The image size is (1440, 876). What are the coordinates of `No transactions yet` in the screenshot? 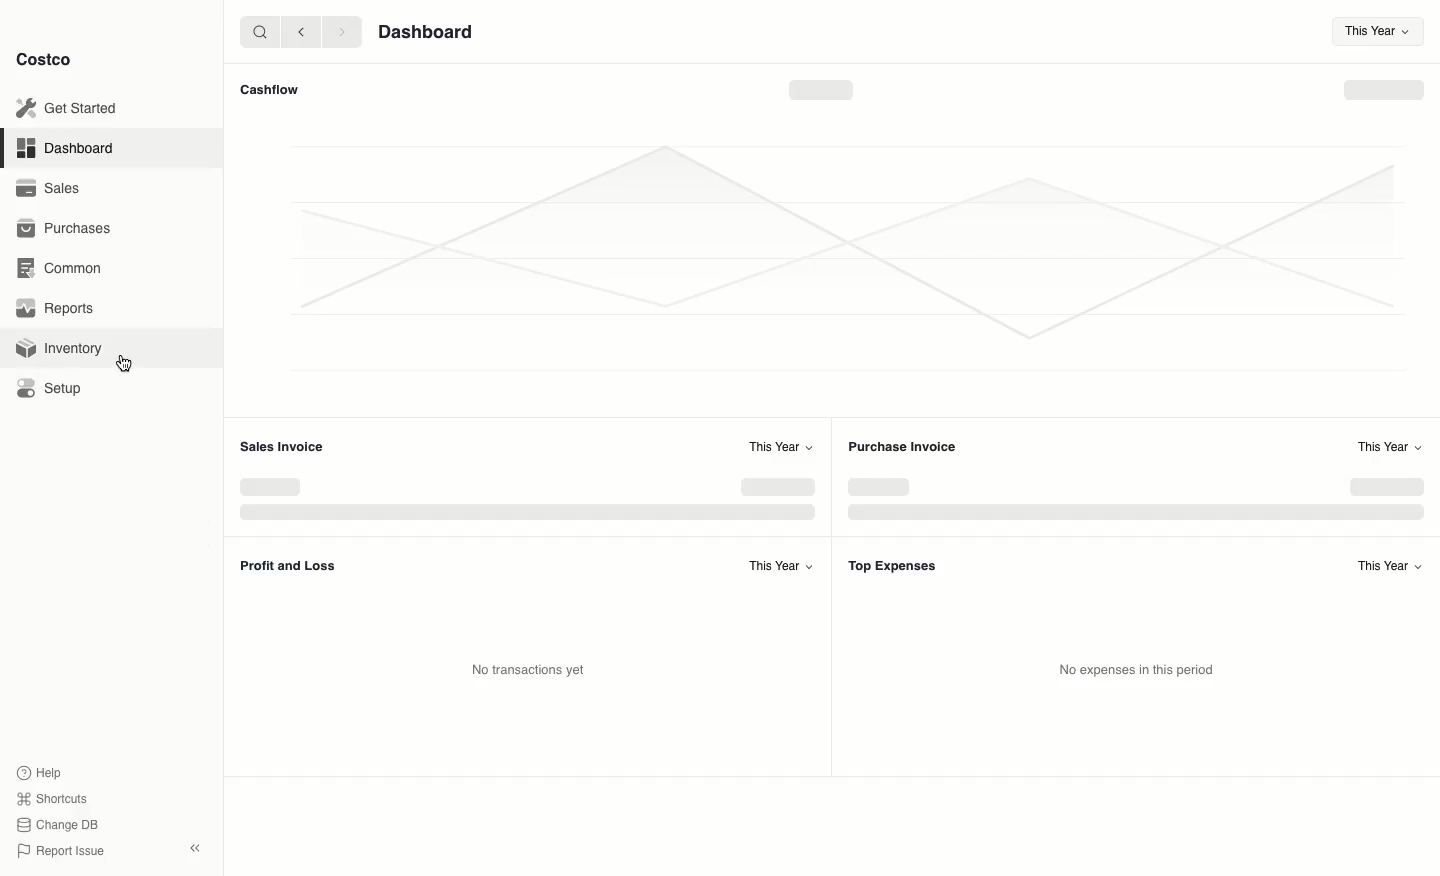 It's located at (530, 670).